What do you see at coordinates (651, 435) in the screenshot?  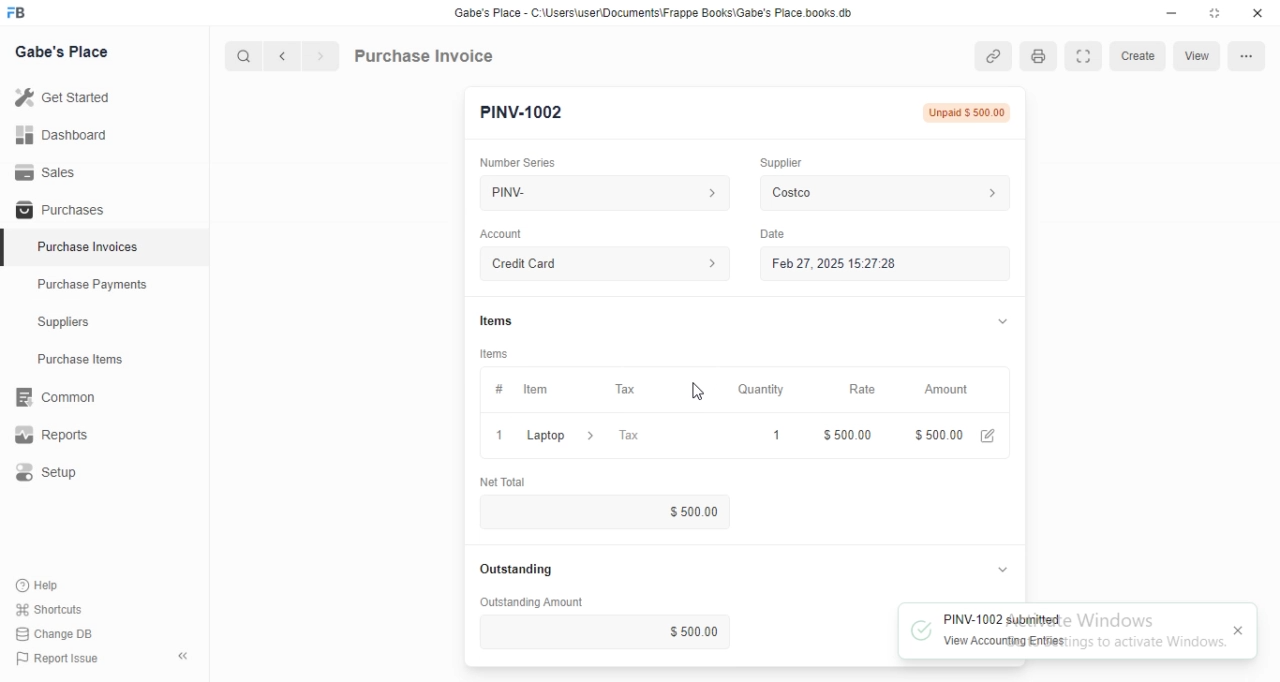 I see `Tax` at bounding box center [651, 435].